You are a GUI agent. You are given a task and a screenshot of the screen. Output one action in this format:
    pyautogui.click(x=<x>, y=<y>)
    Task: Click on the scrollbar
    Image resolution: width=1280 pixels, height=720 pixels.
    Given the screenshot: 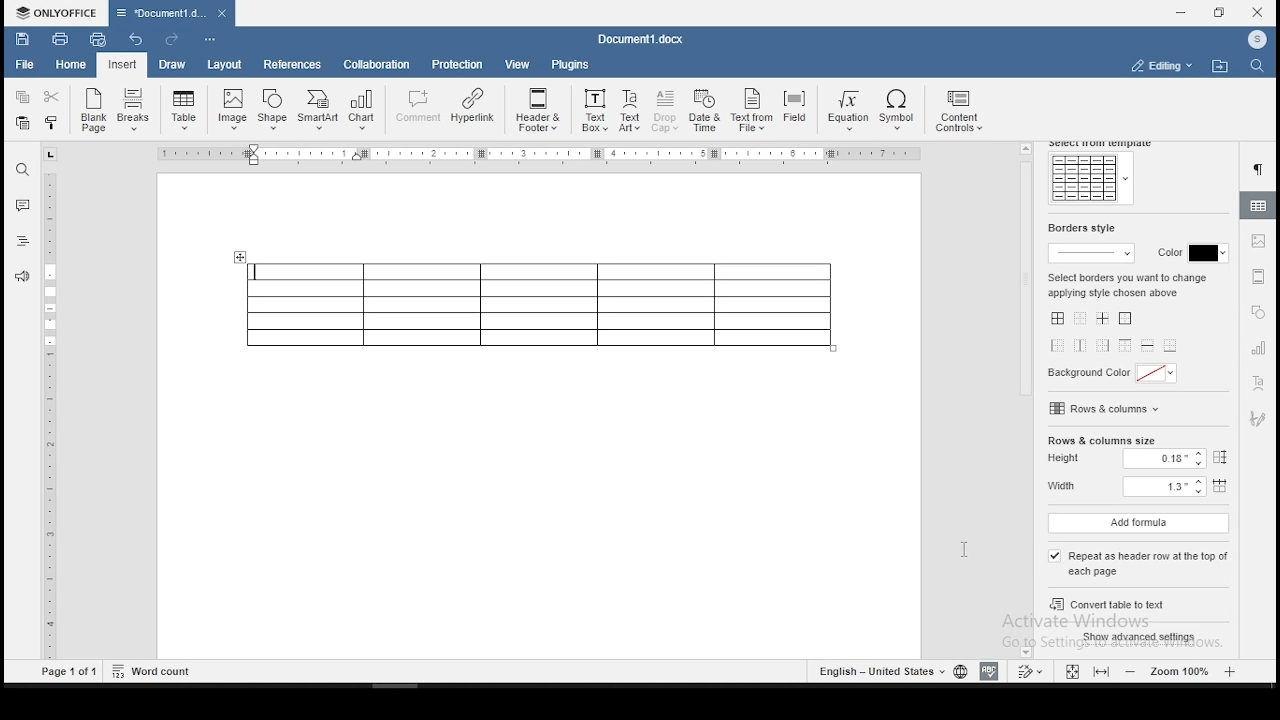 What is the action you would take?
    pyautogui.click(x=1026, y=400)
    